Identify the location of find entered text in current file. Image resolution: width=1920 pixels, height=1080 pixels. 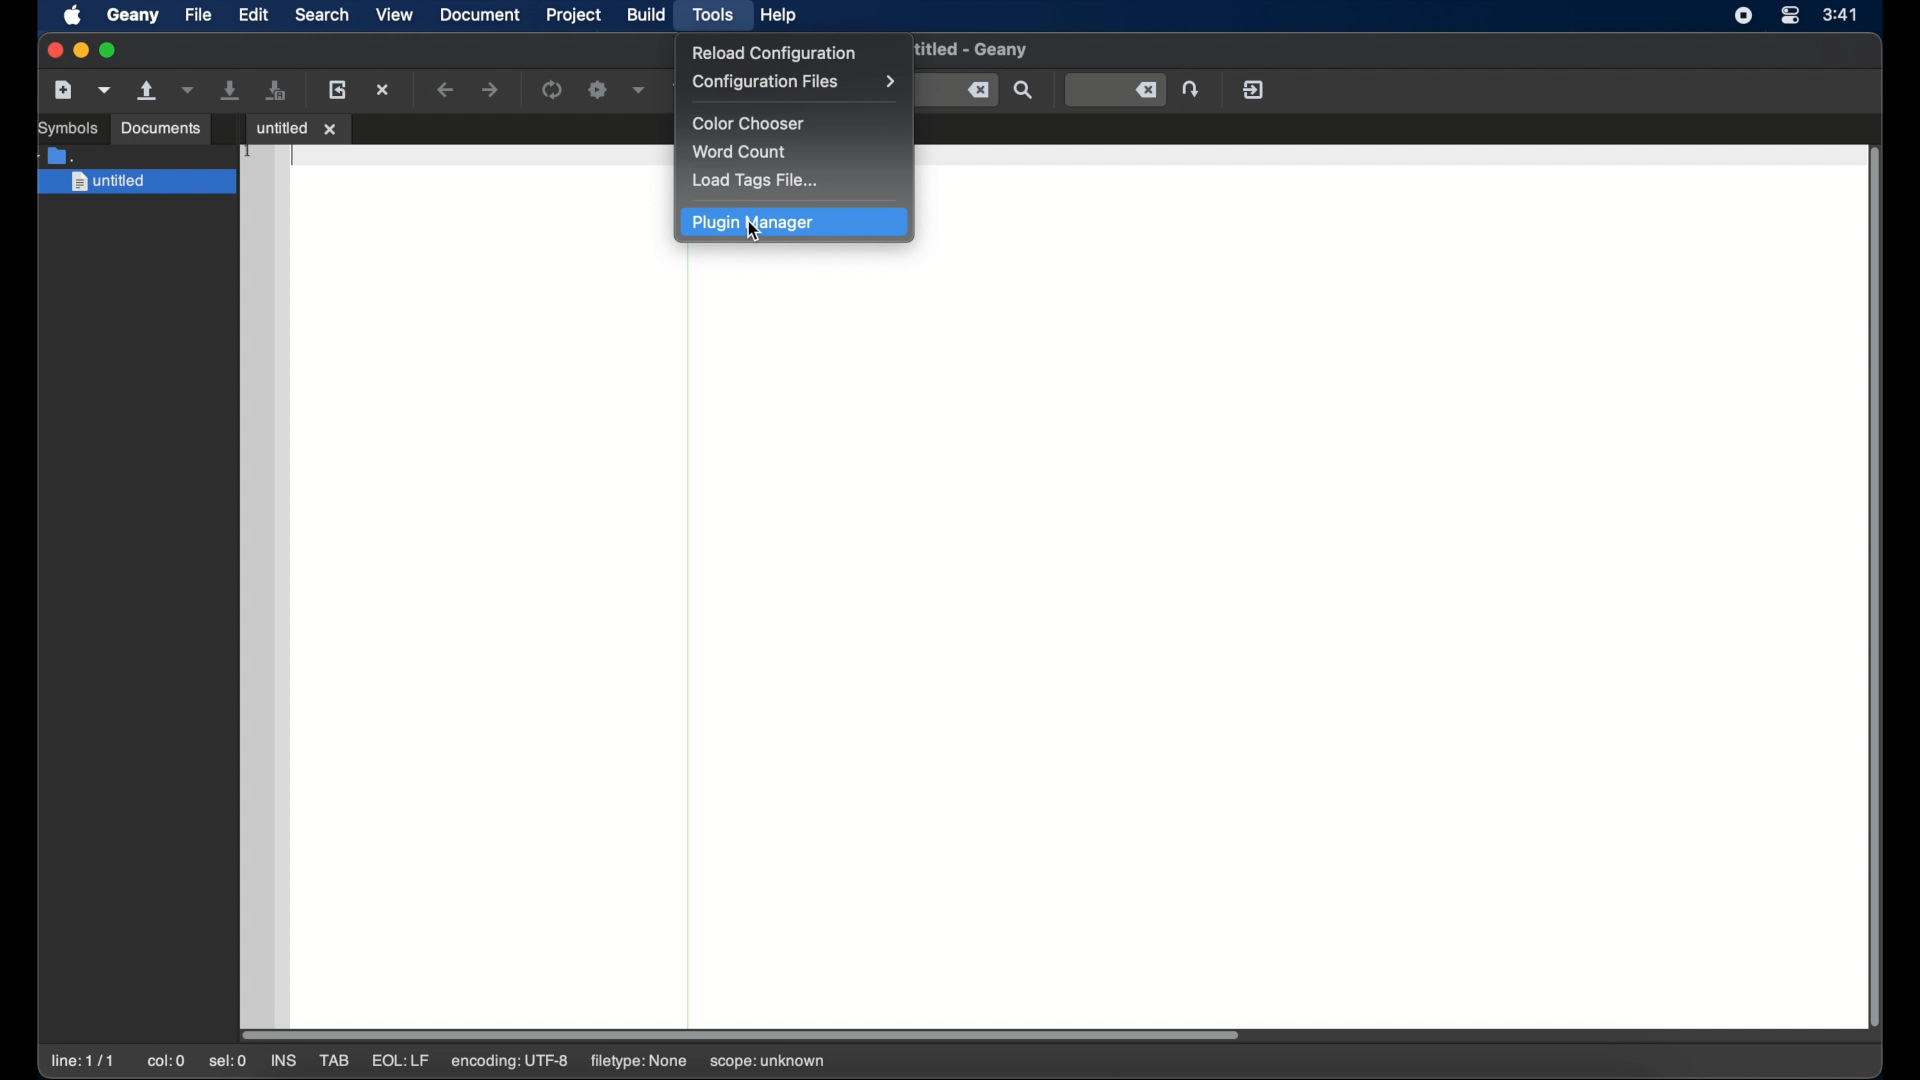
(1024, 91).